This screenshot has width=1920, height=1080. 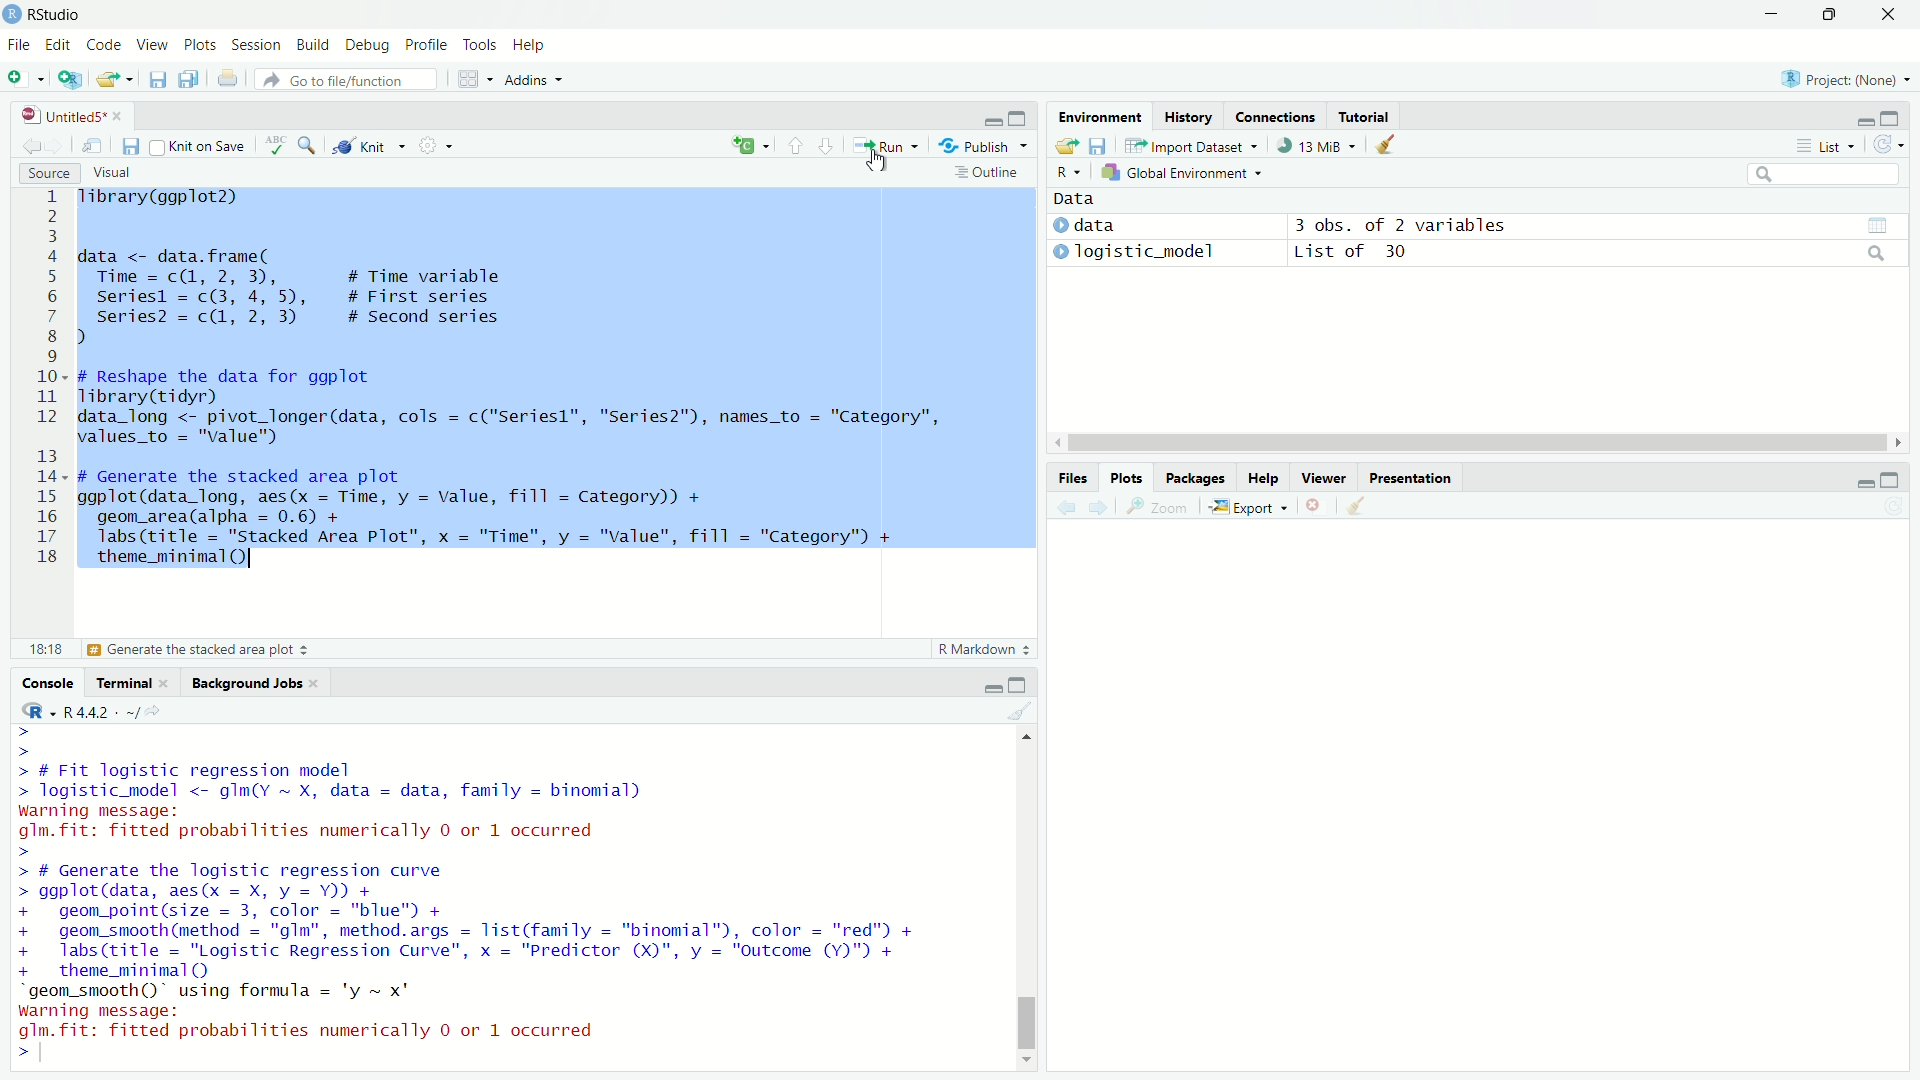 I want to click on abc, so click(x=275, y=147).